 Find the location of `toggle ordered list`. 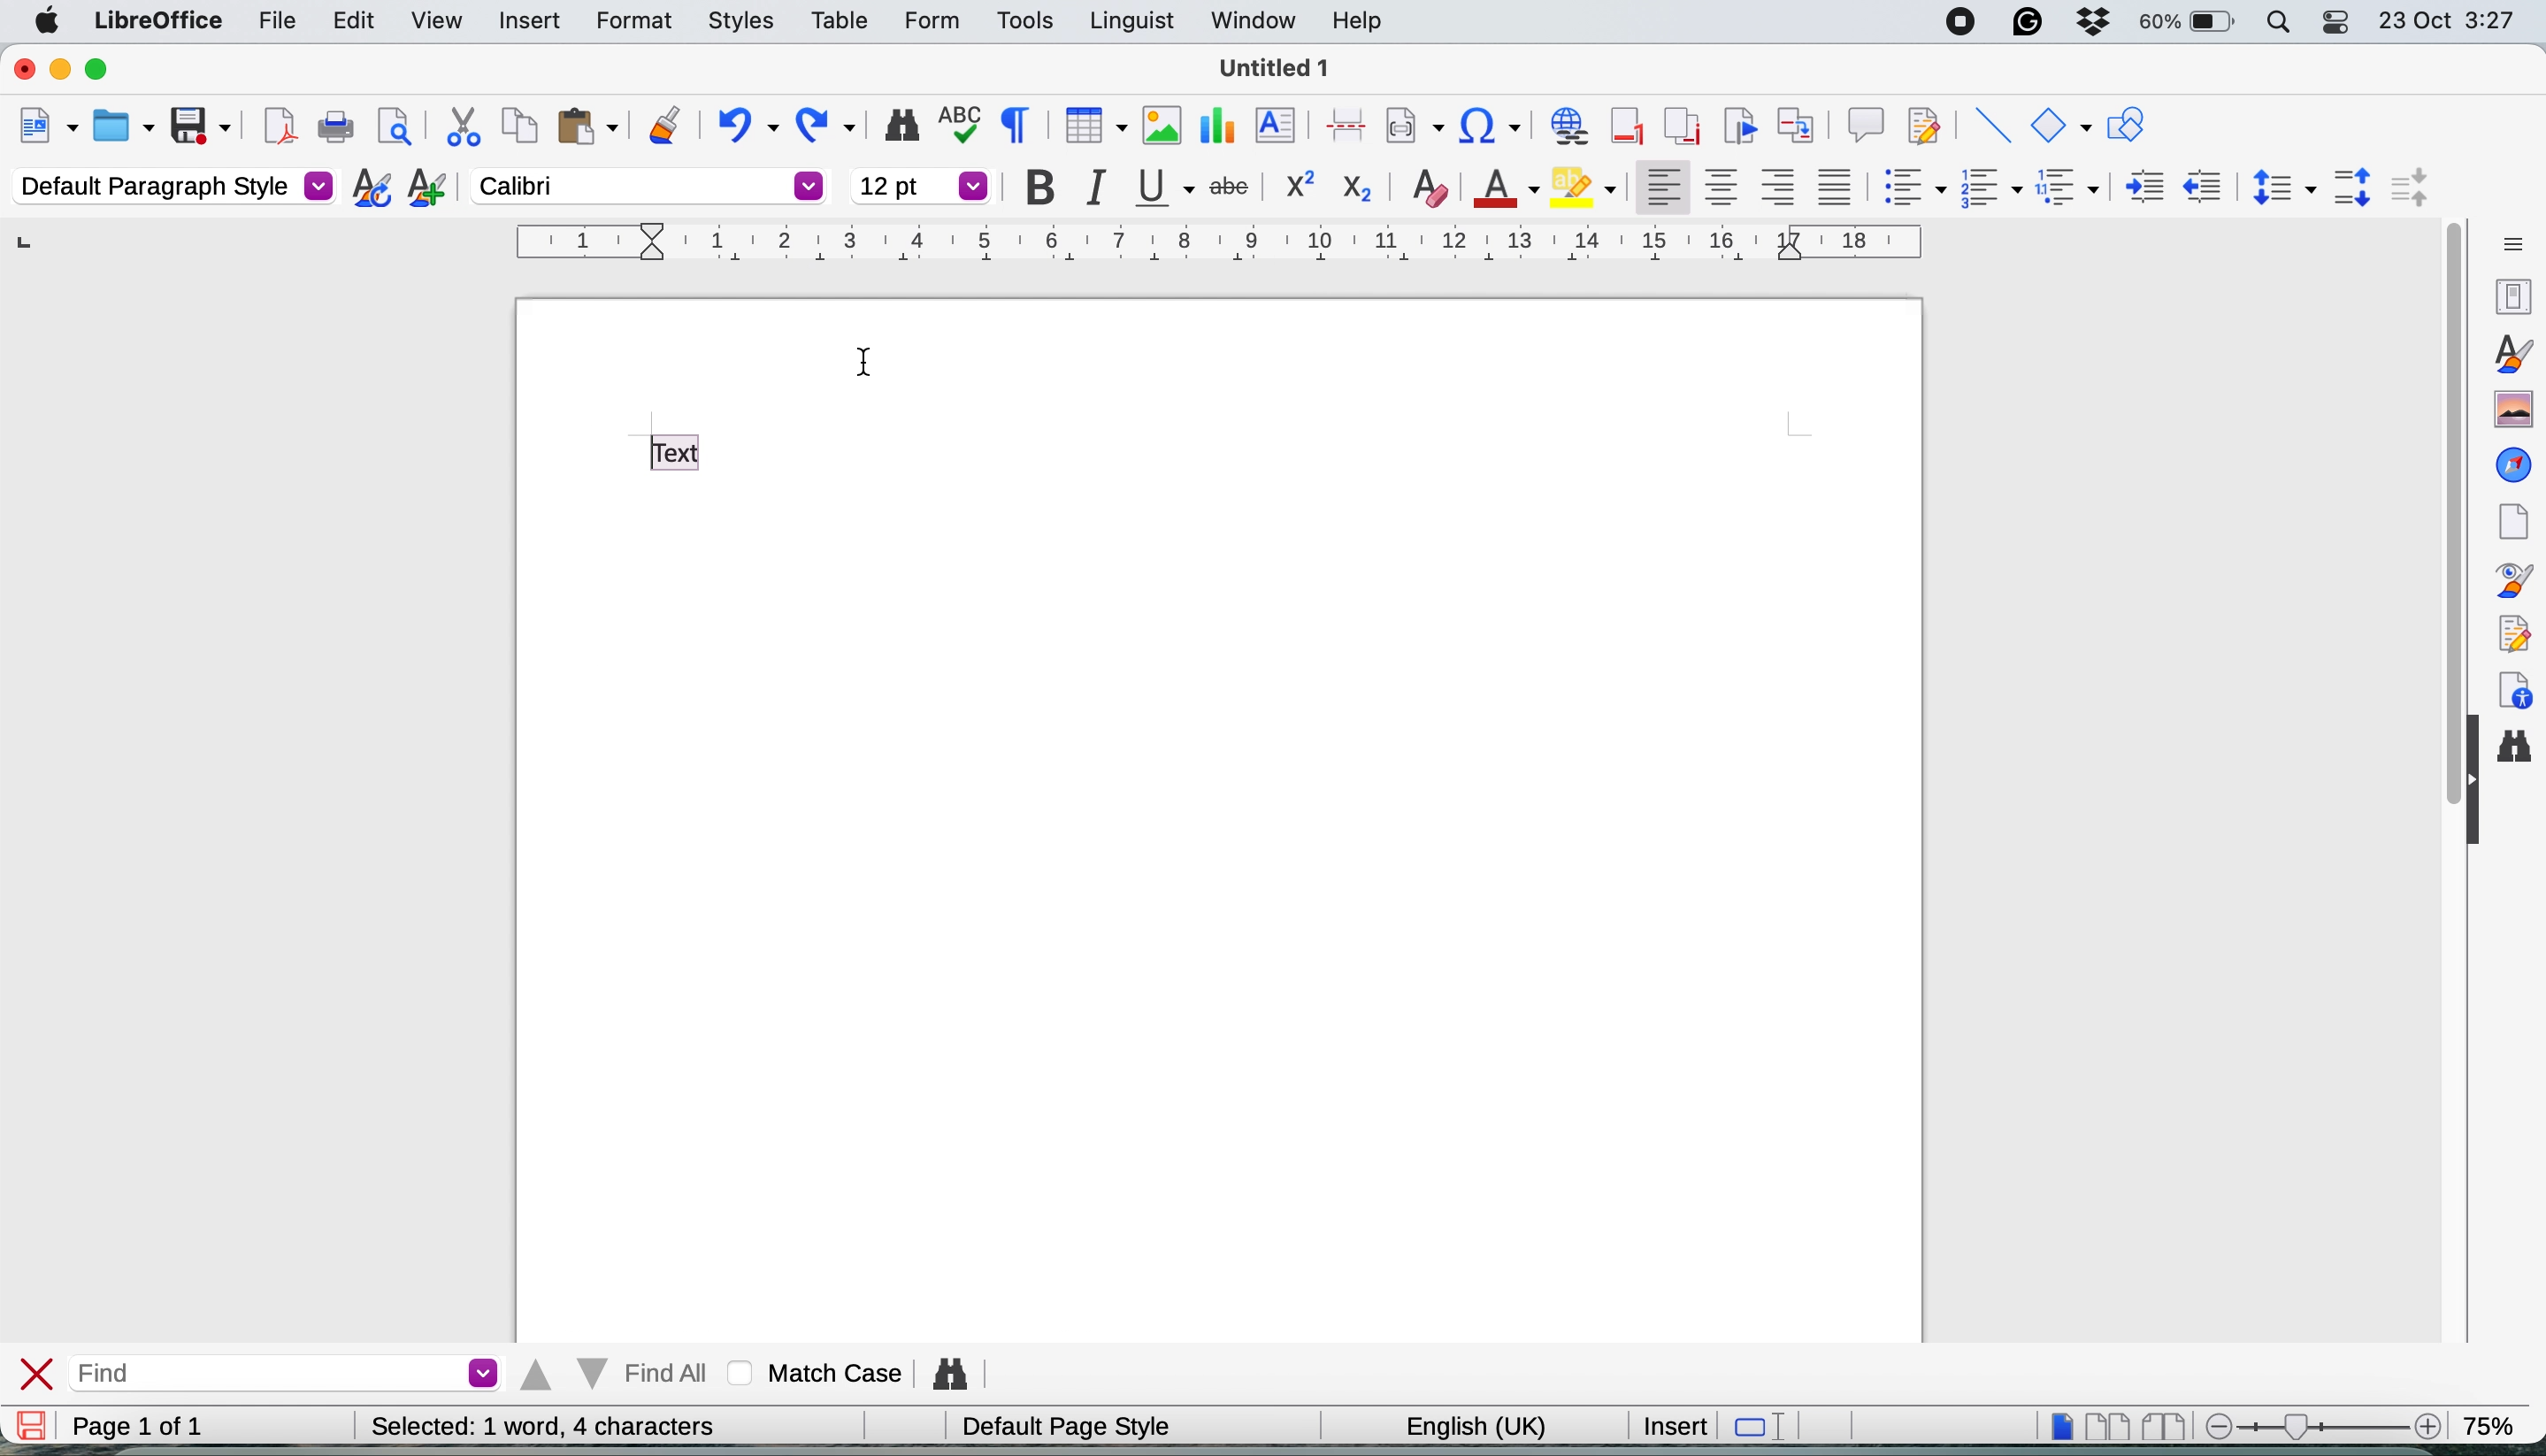

toggle ordered list is located at coordinates (1992, 190).